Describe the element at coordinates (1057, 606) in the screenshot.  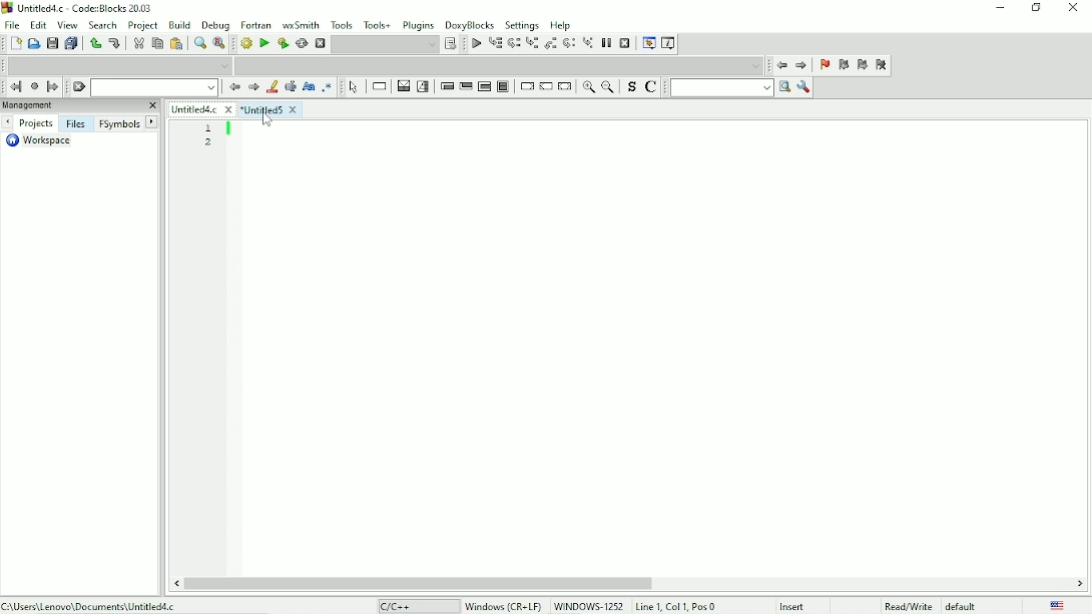
I see `Language` at that location.